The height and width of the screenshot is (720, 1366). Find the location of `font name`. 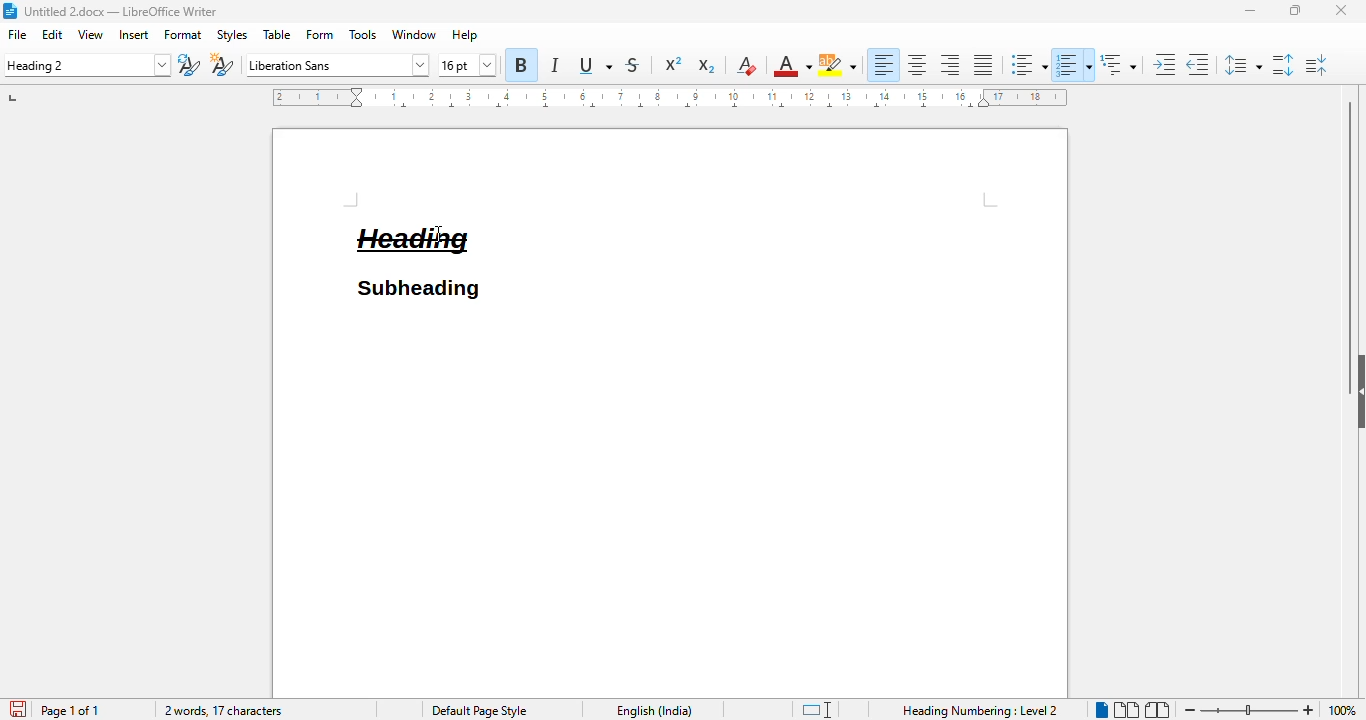

font name is located at coordinates (336, 65).